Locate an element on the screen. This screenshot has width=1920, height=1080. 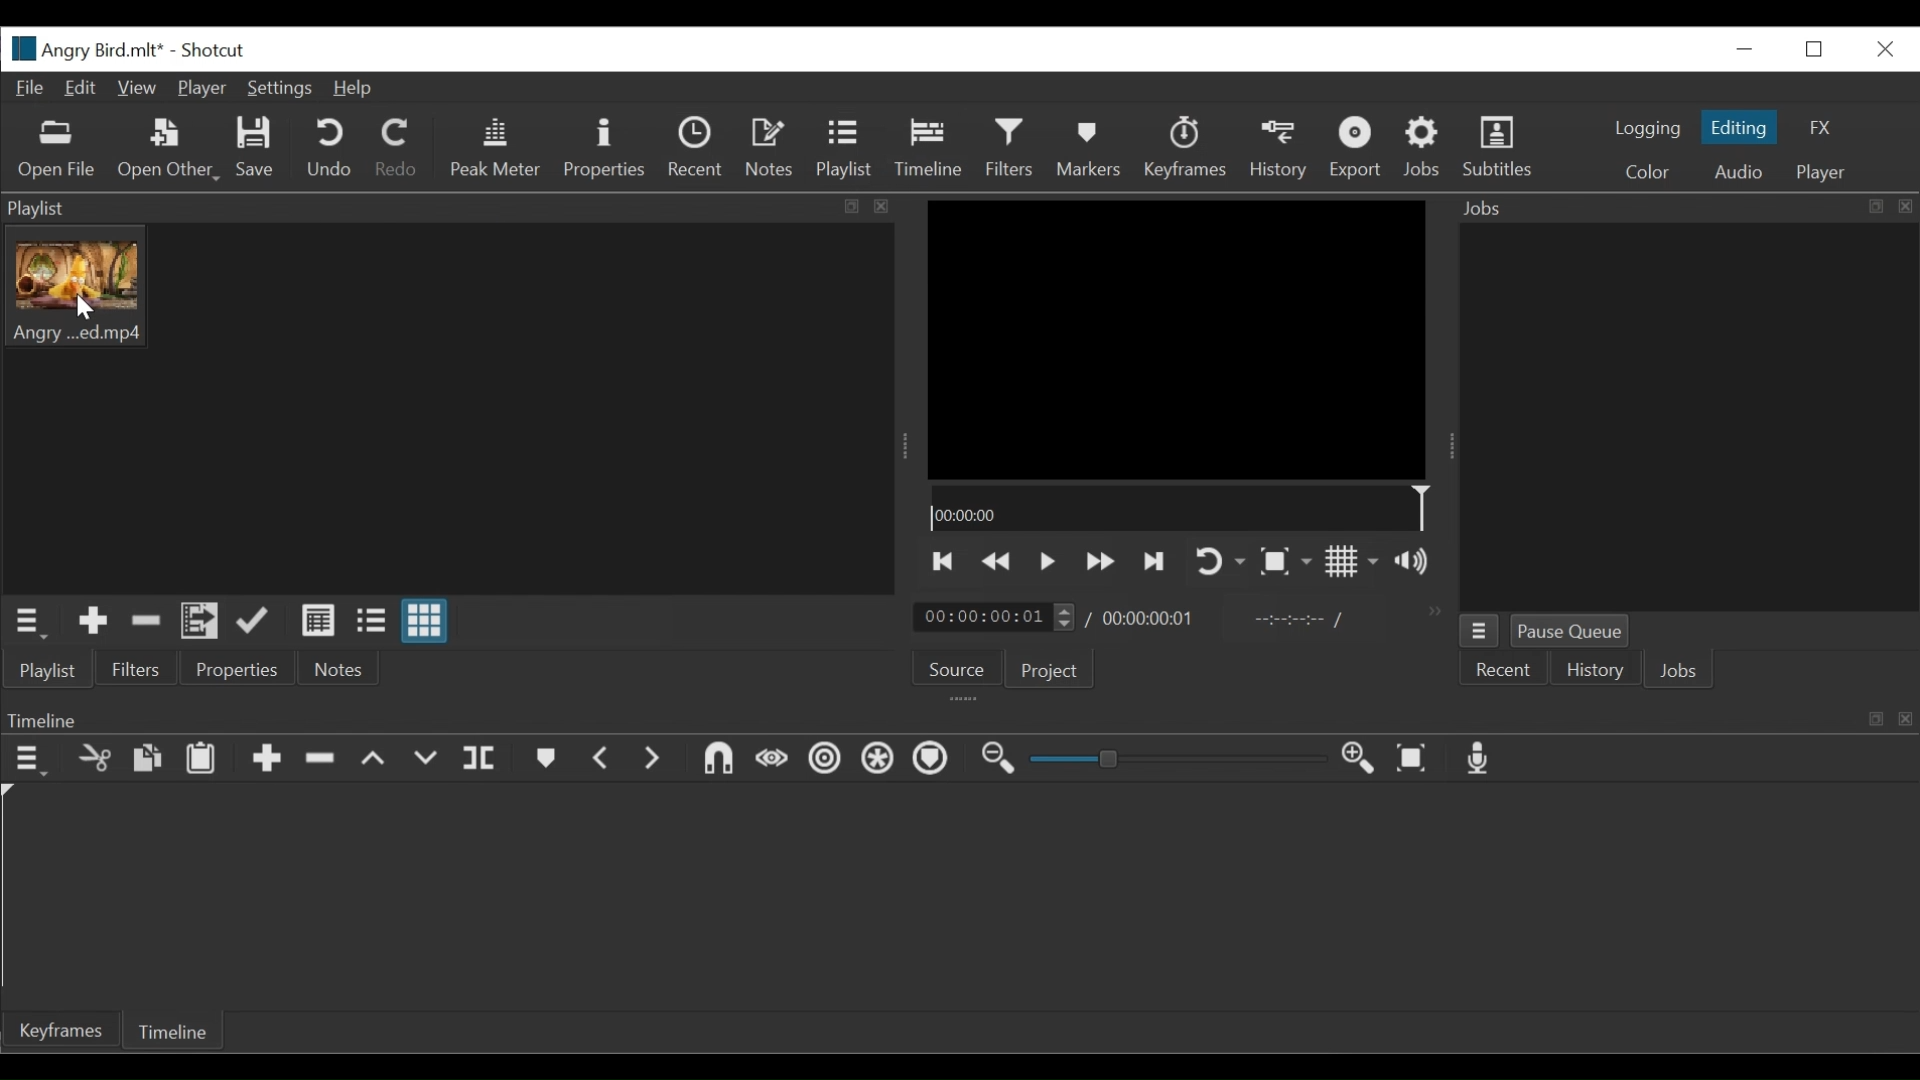
Zoom slider is located at coordinates (1172, 761).